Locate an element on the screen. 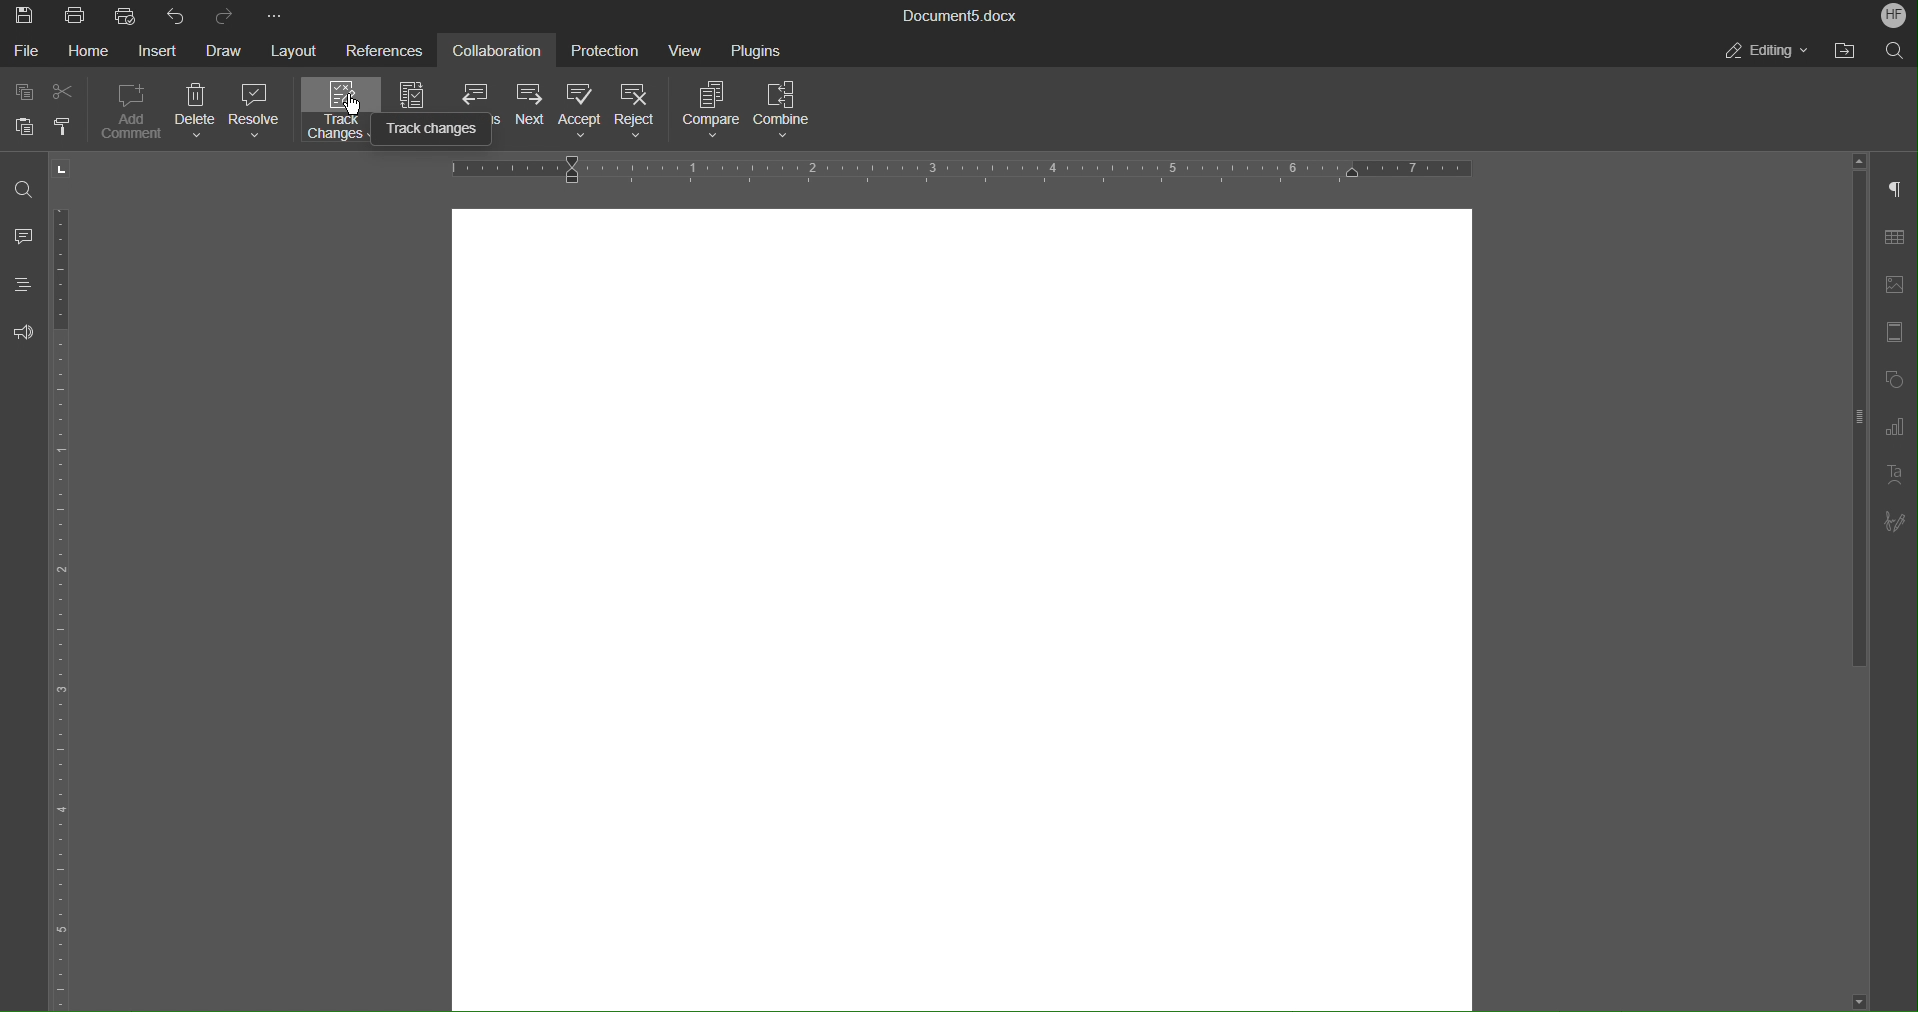 The image size is (1918, 1012). Draw is located at coordinates (230, 48).